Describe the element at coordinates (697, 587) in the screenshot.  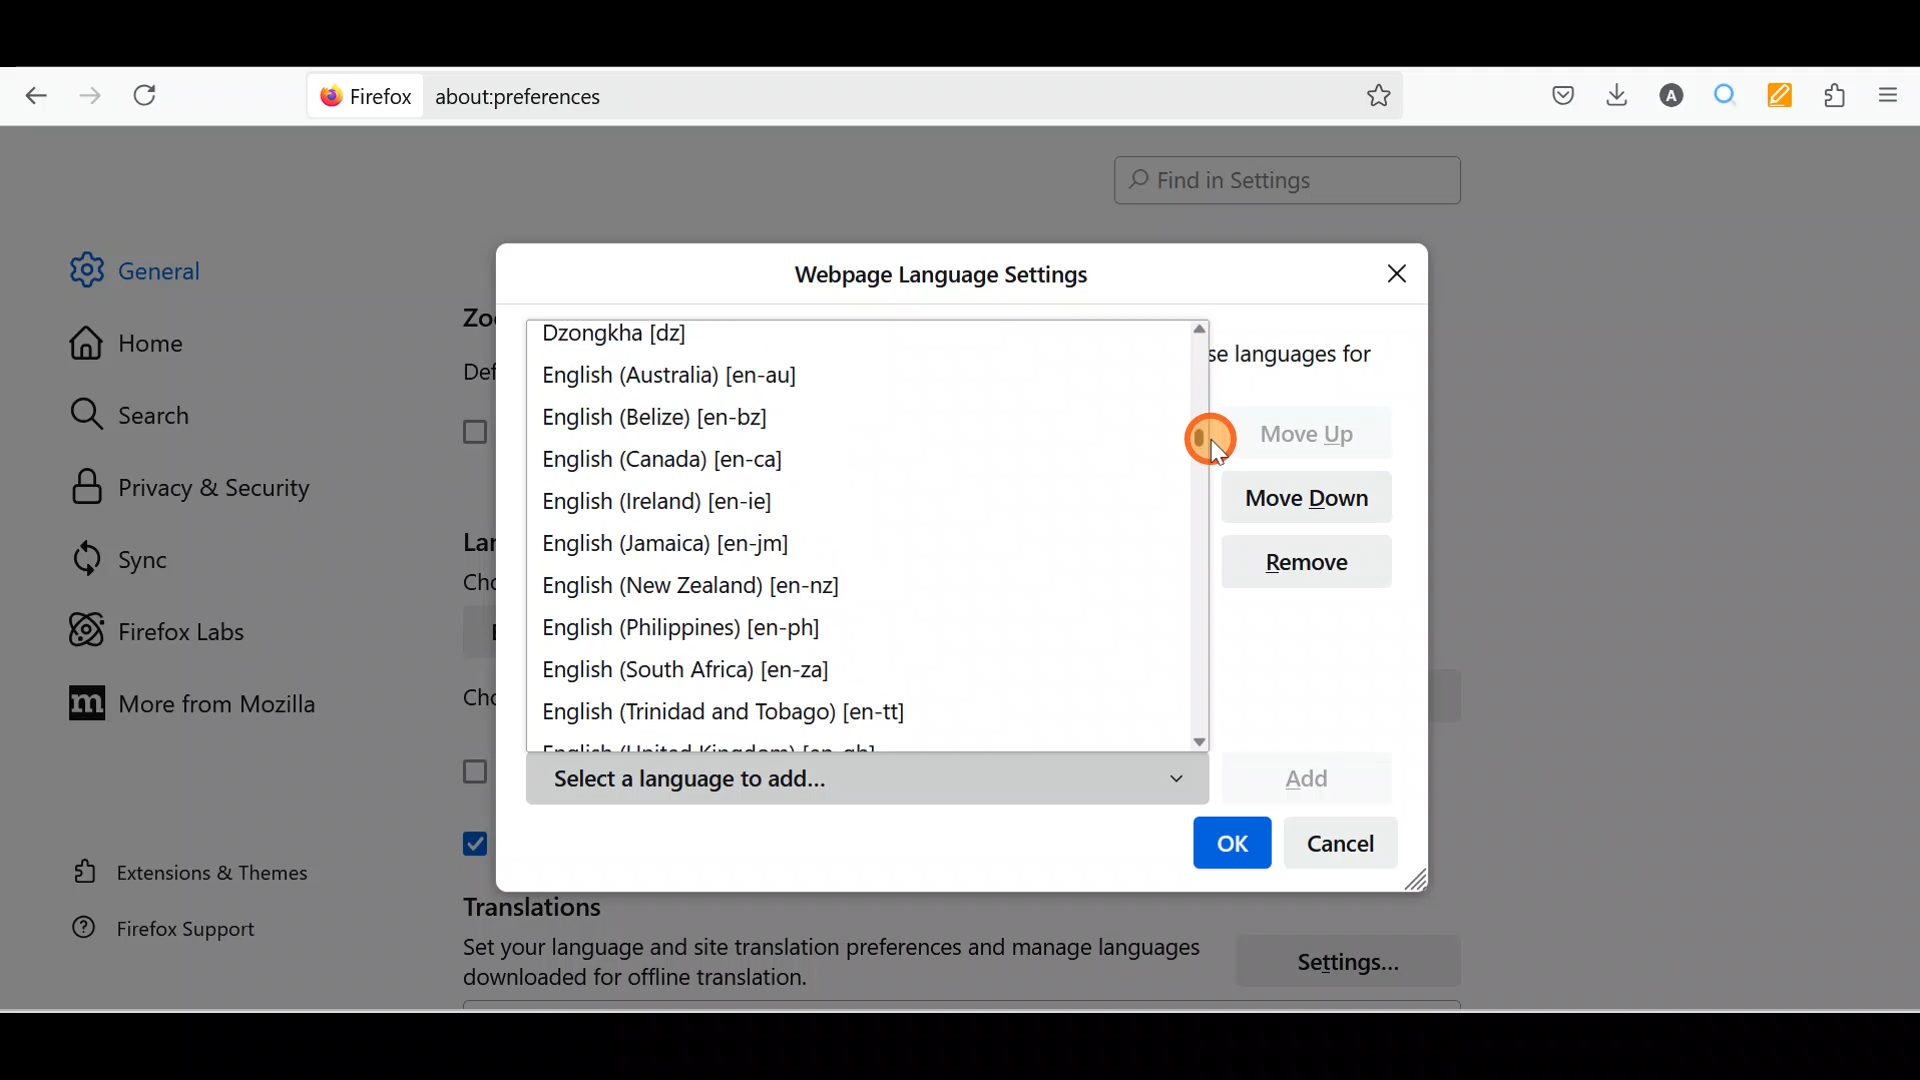
I see `English (New Zealand) [en-nz]` at that location.